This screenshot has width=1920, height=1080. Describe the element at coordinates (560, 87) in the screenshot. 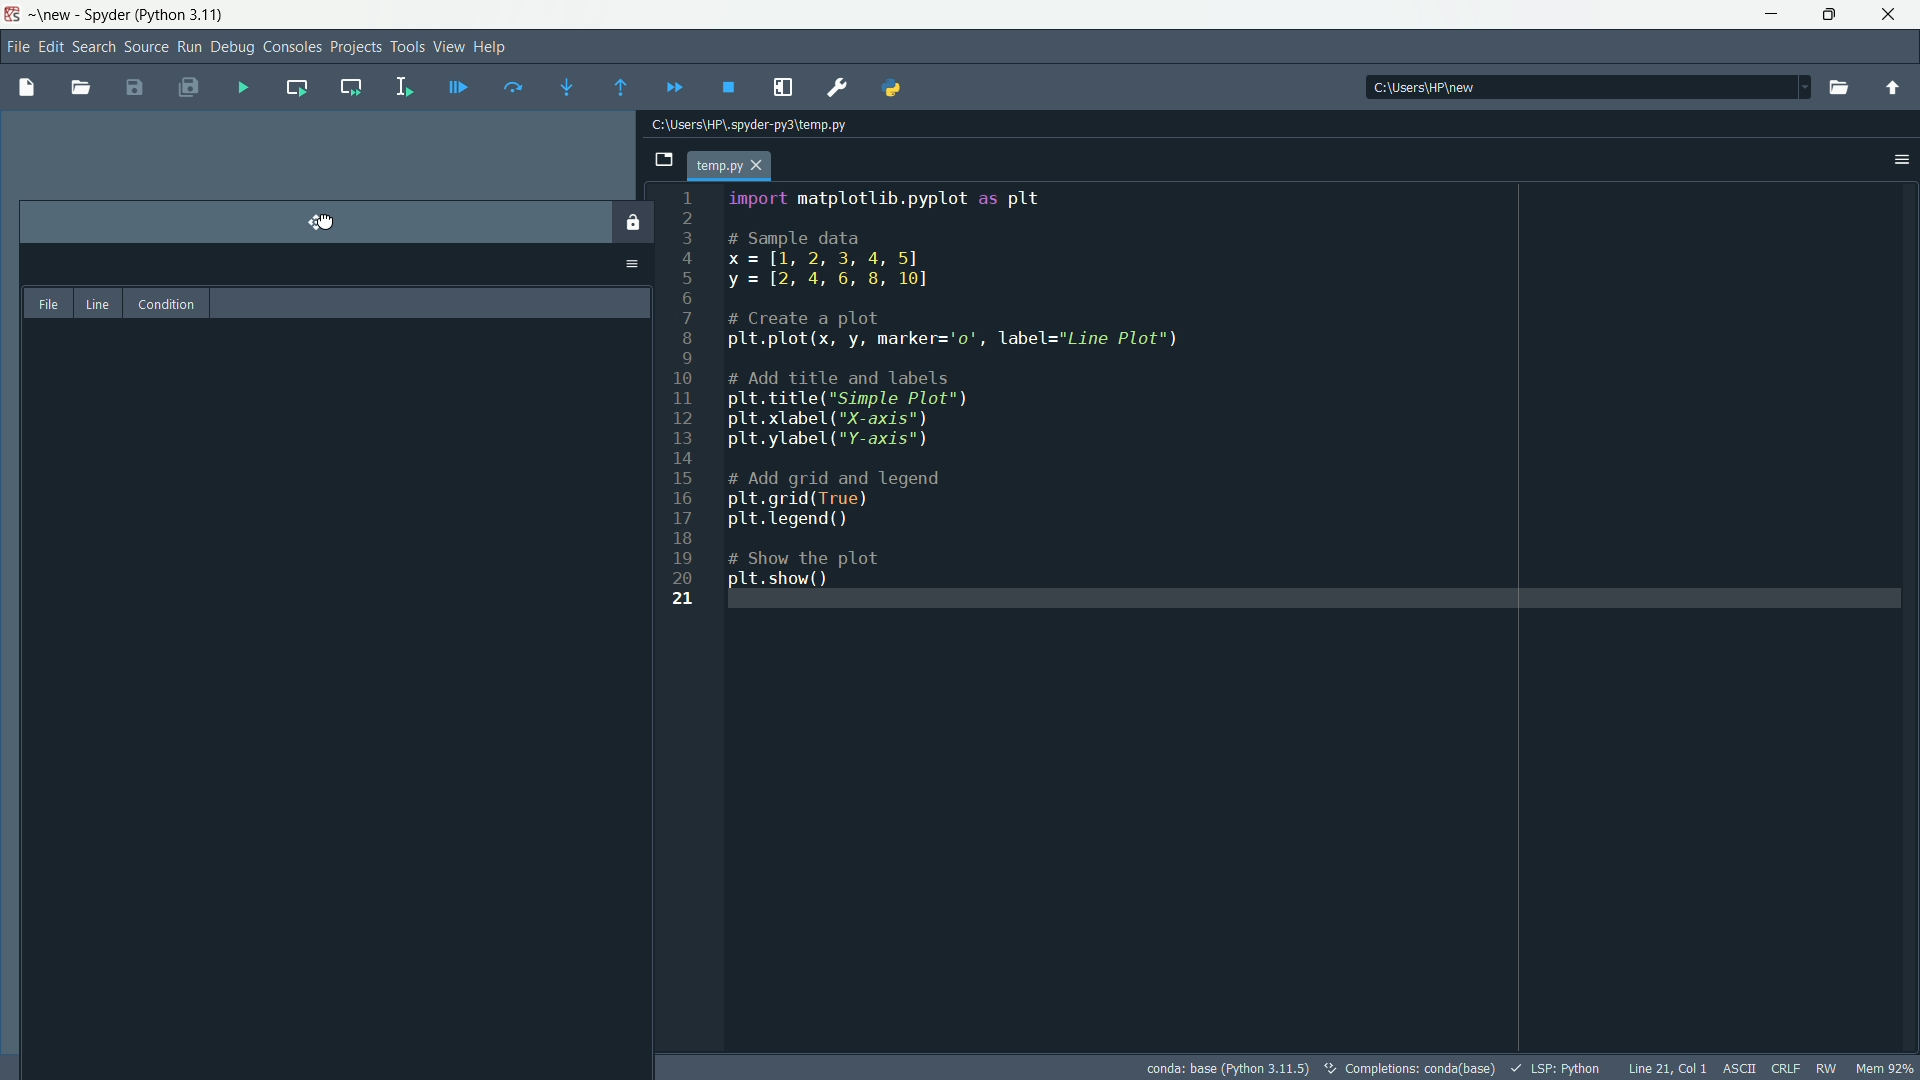

I see `step into function` at that location.